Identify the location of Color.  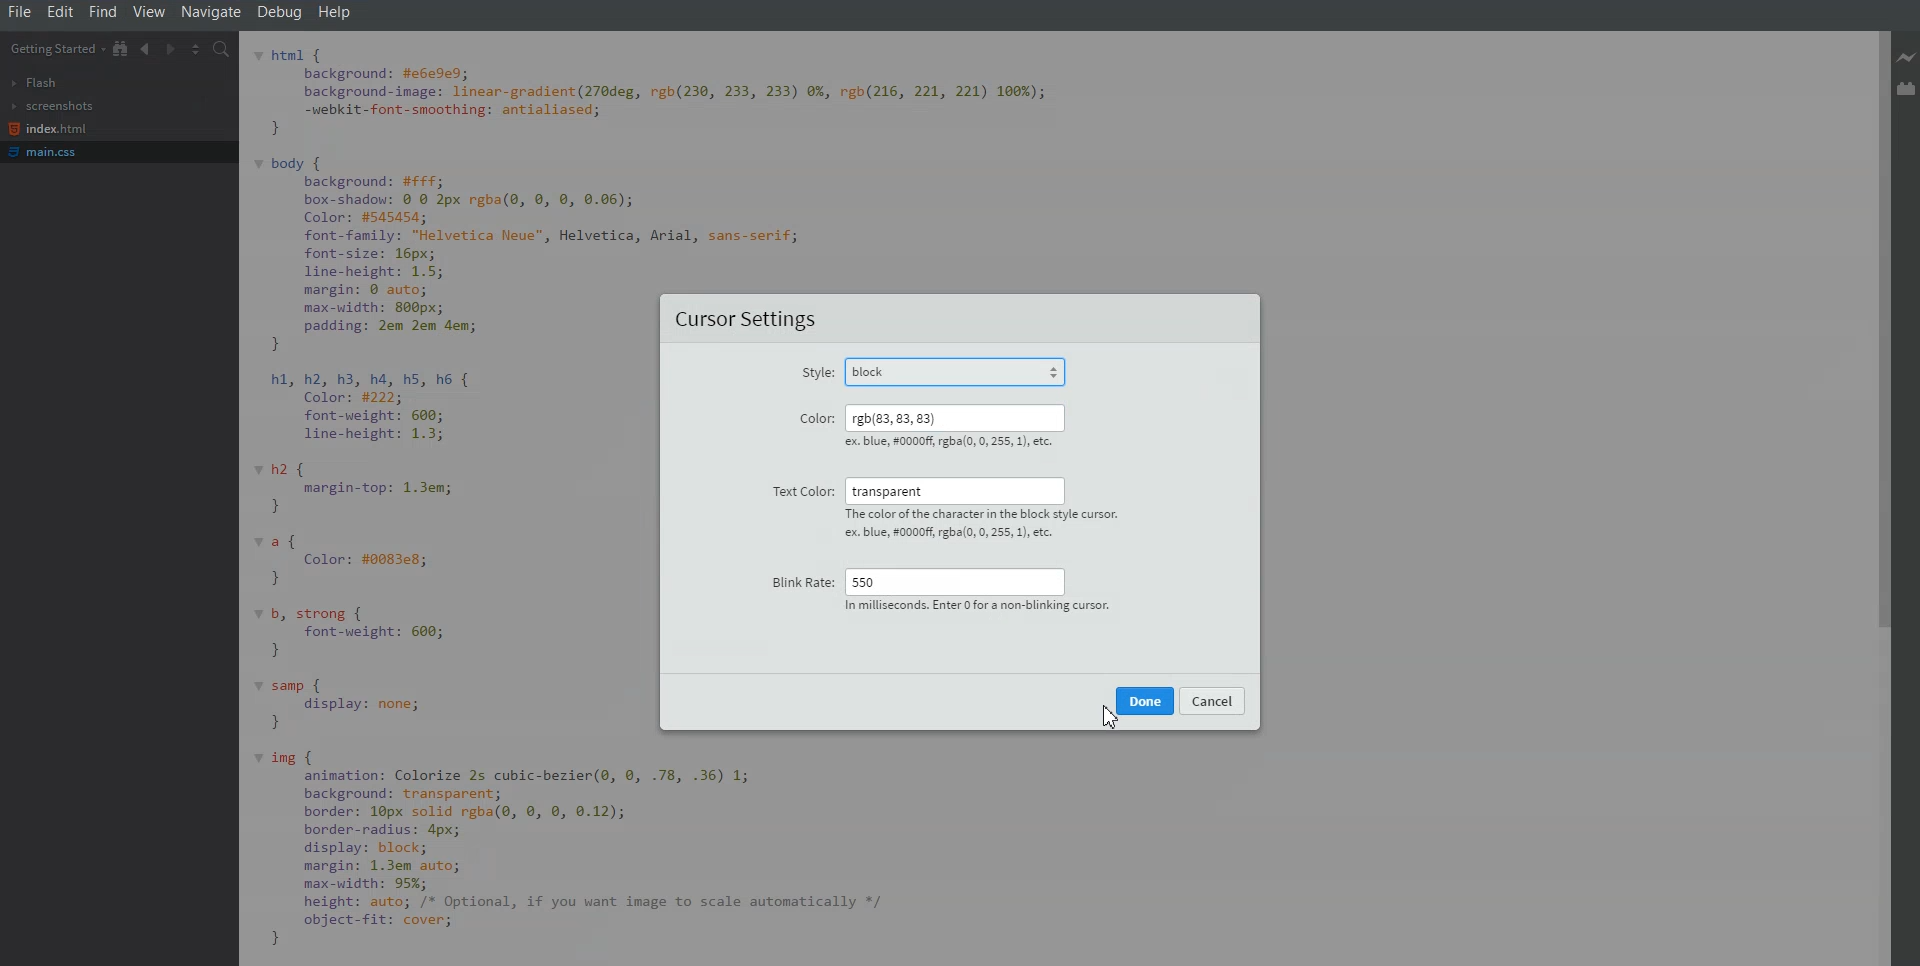
(815, 417).